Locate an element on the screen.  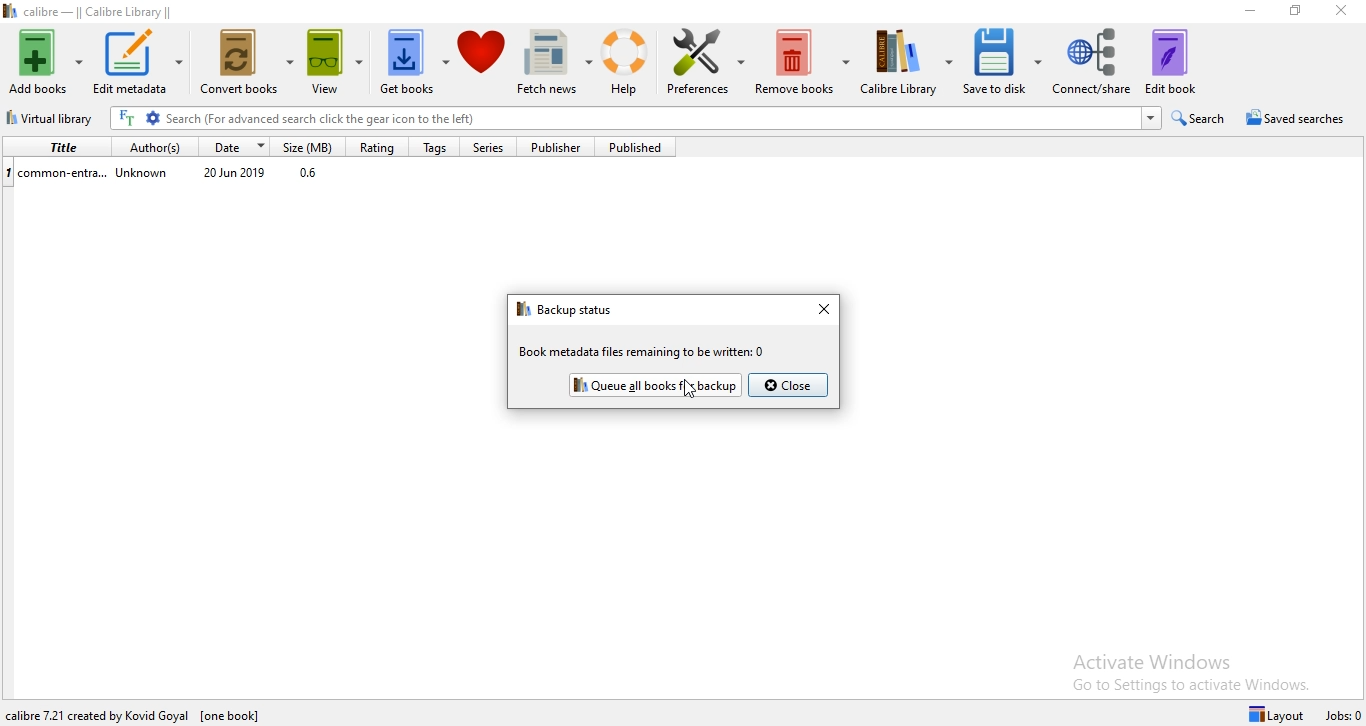
Publisher is located at coordinates (563, 147).